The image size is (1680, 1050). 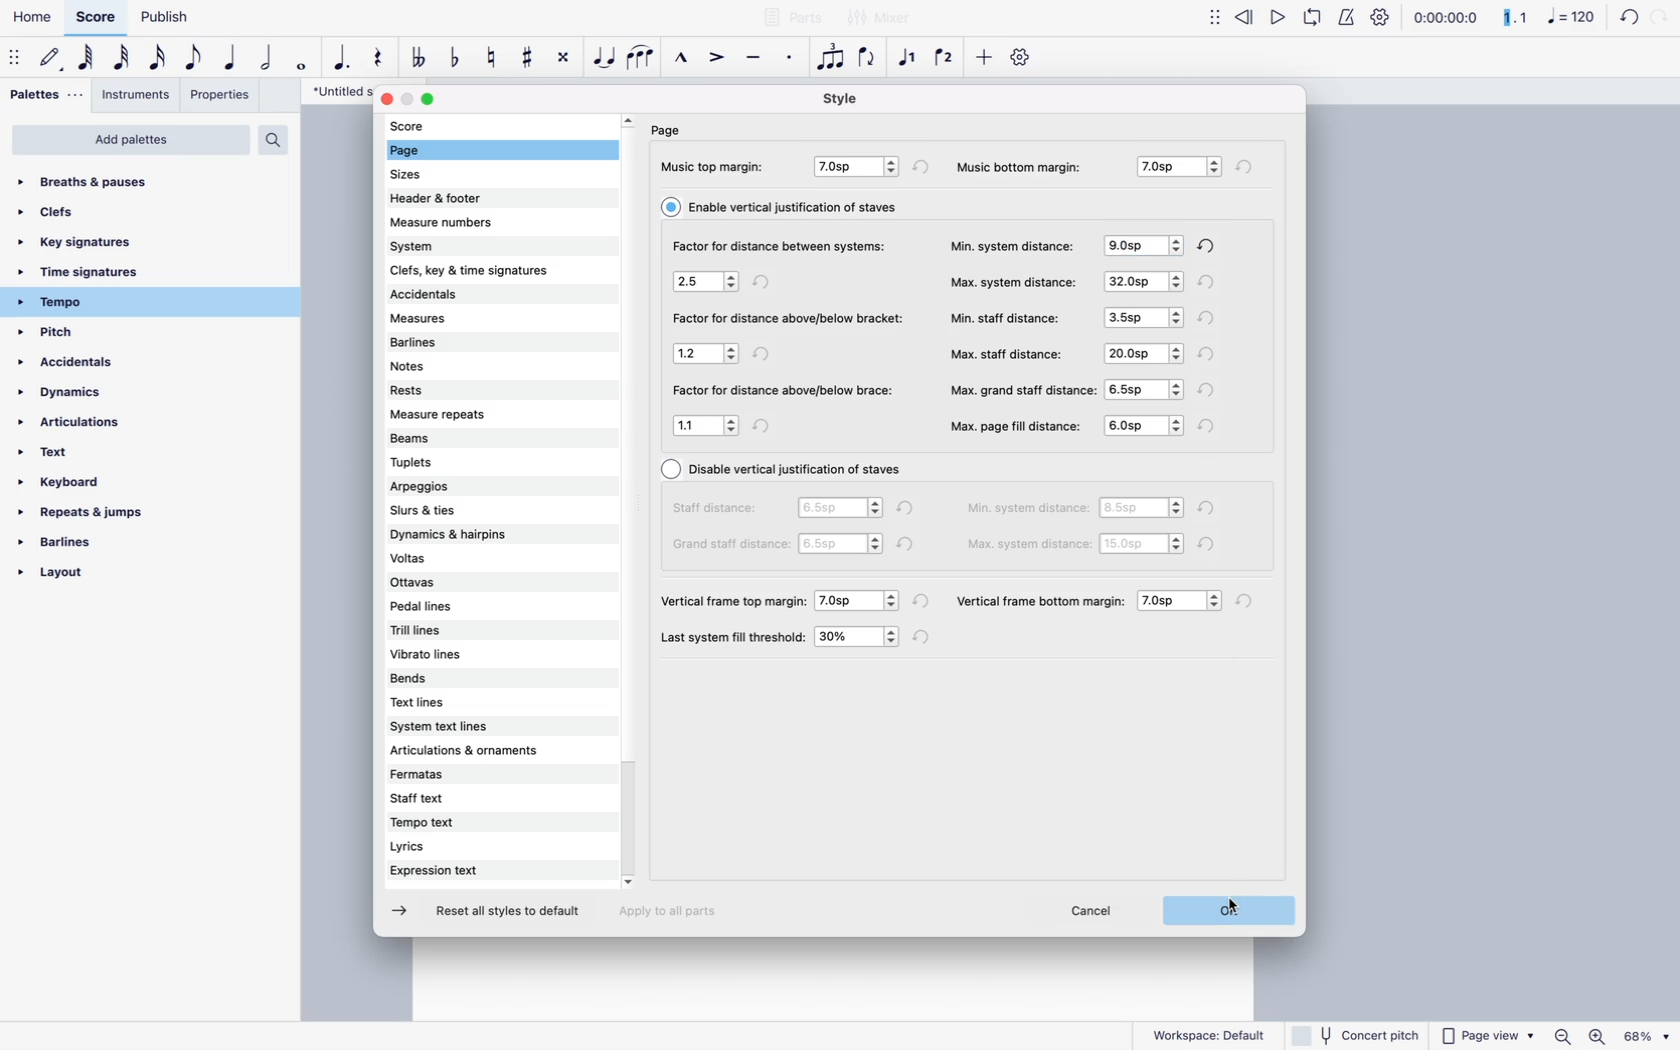 I want to click on last system fill threshold, so click(x=735, y=637).